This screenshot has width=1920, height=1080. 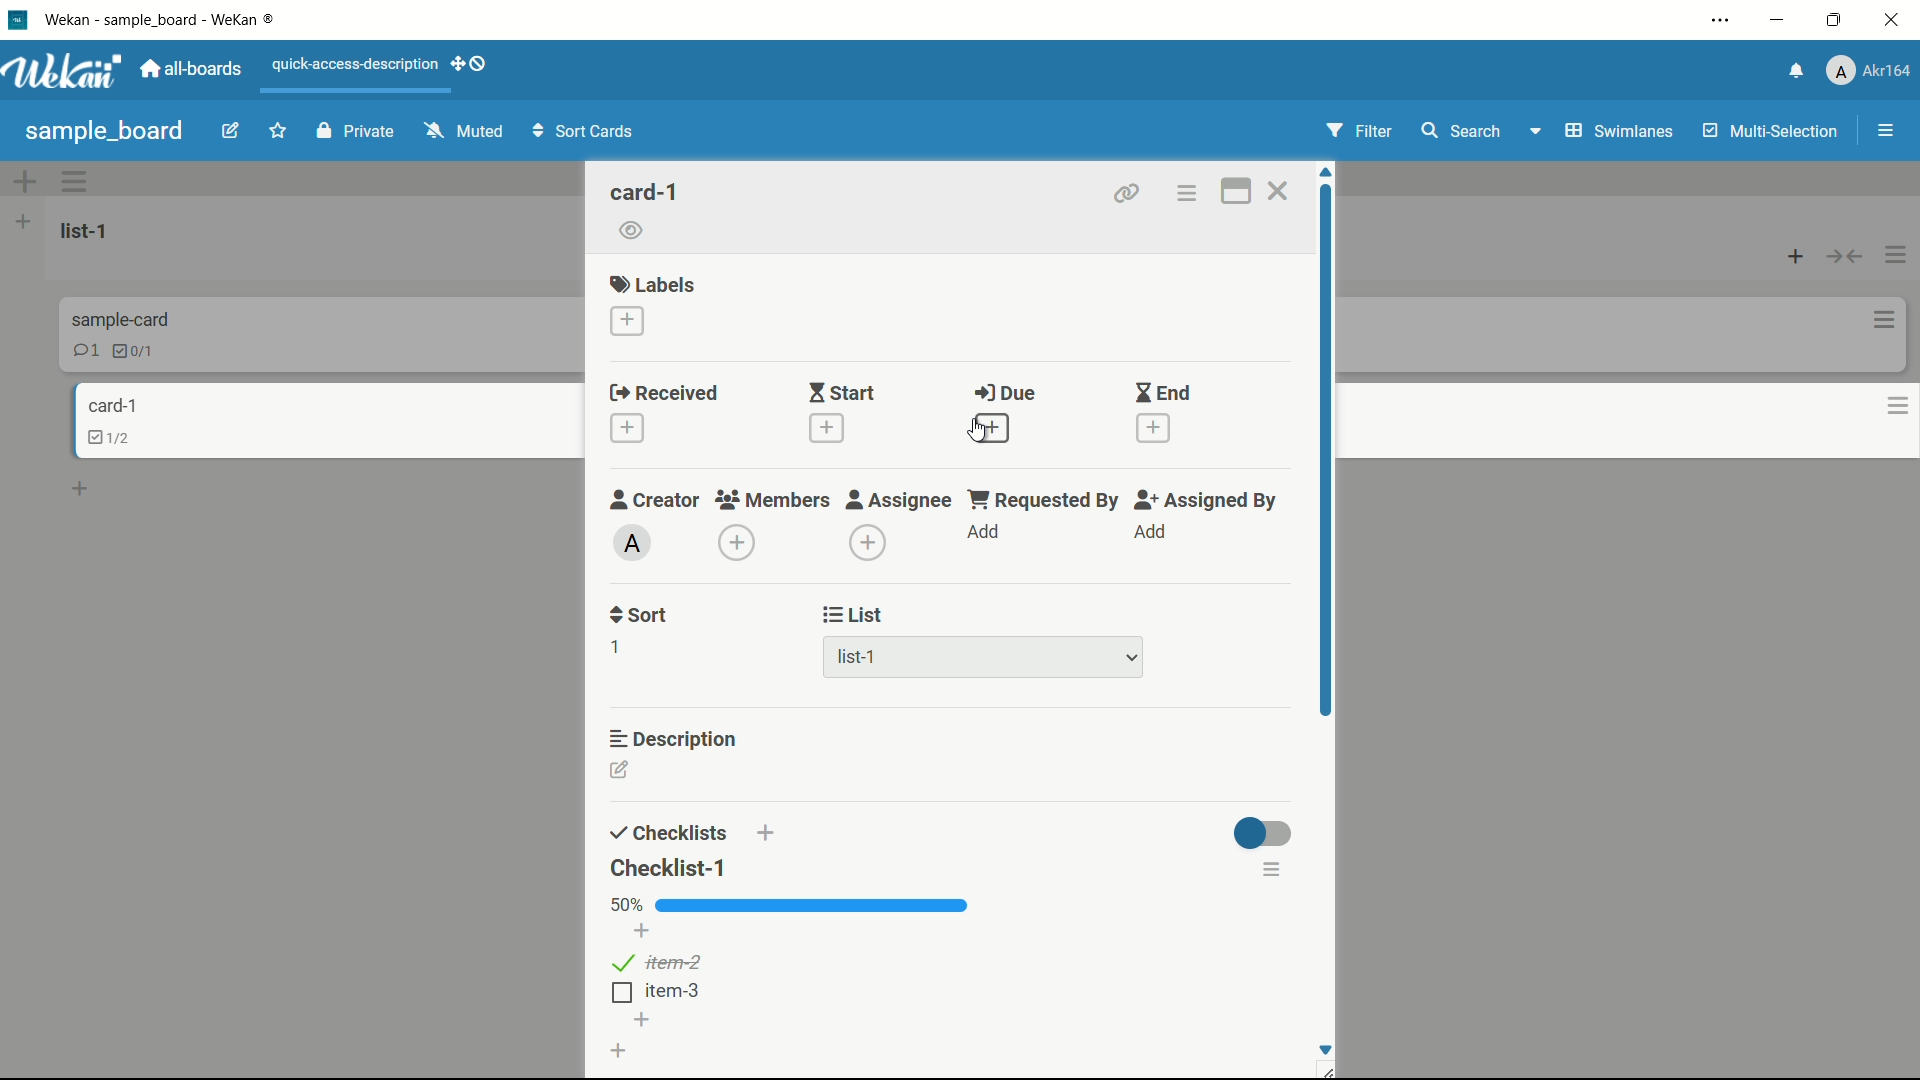 I want to click on card actions, so click(x=1186, y=194).